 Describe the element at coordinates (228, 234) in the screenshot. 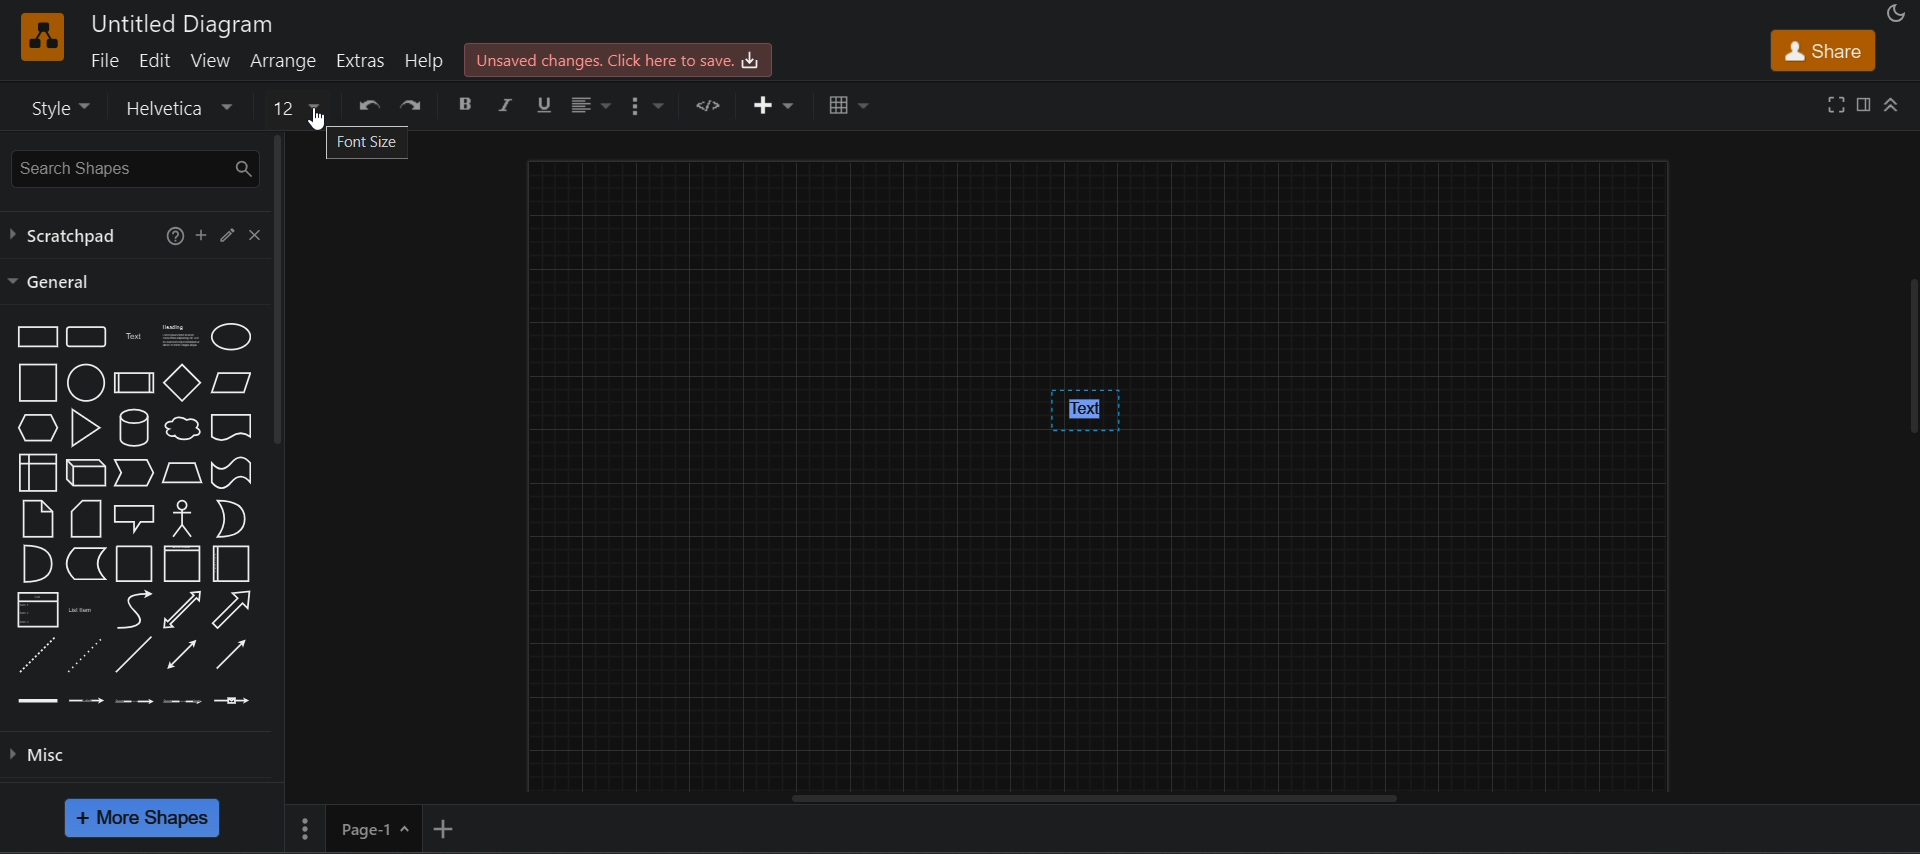

I see `edit` at that location.